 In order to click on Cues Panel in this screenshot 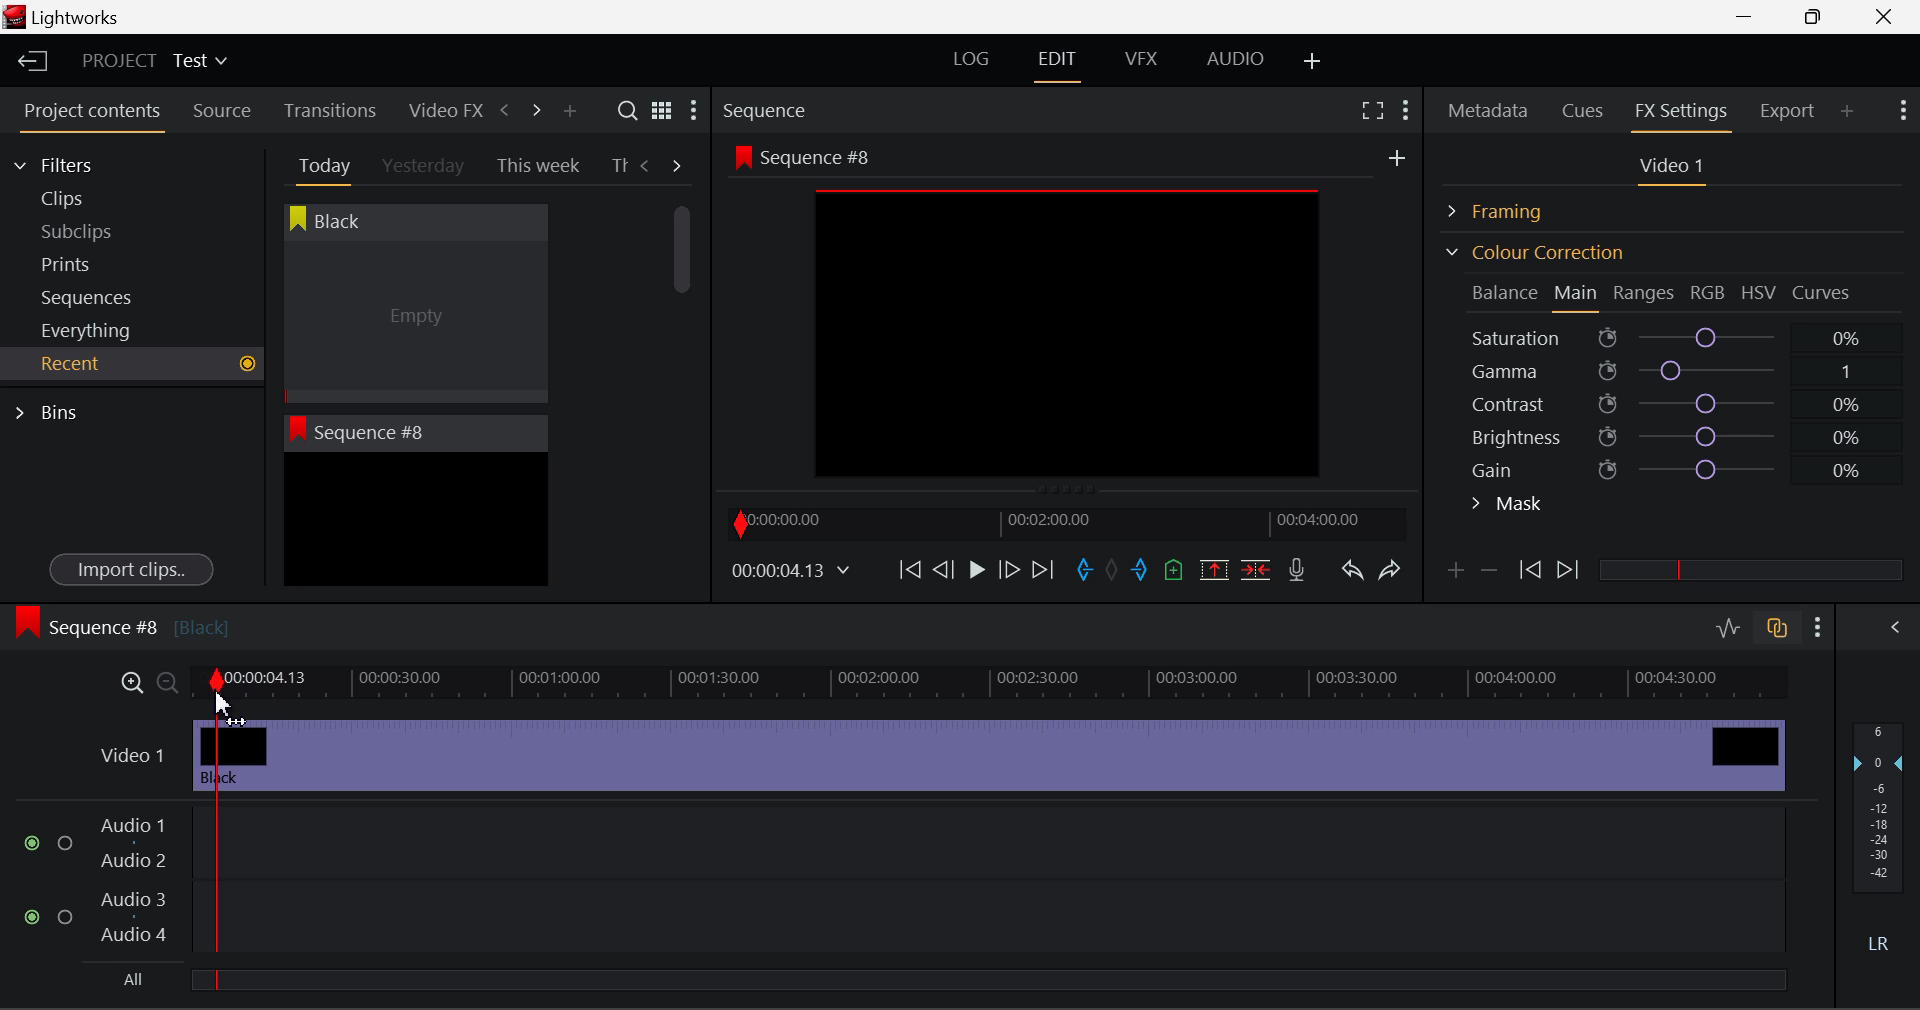, I will do `click(1585, 108)`.